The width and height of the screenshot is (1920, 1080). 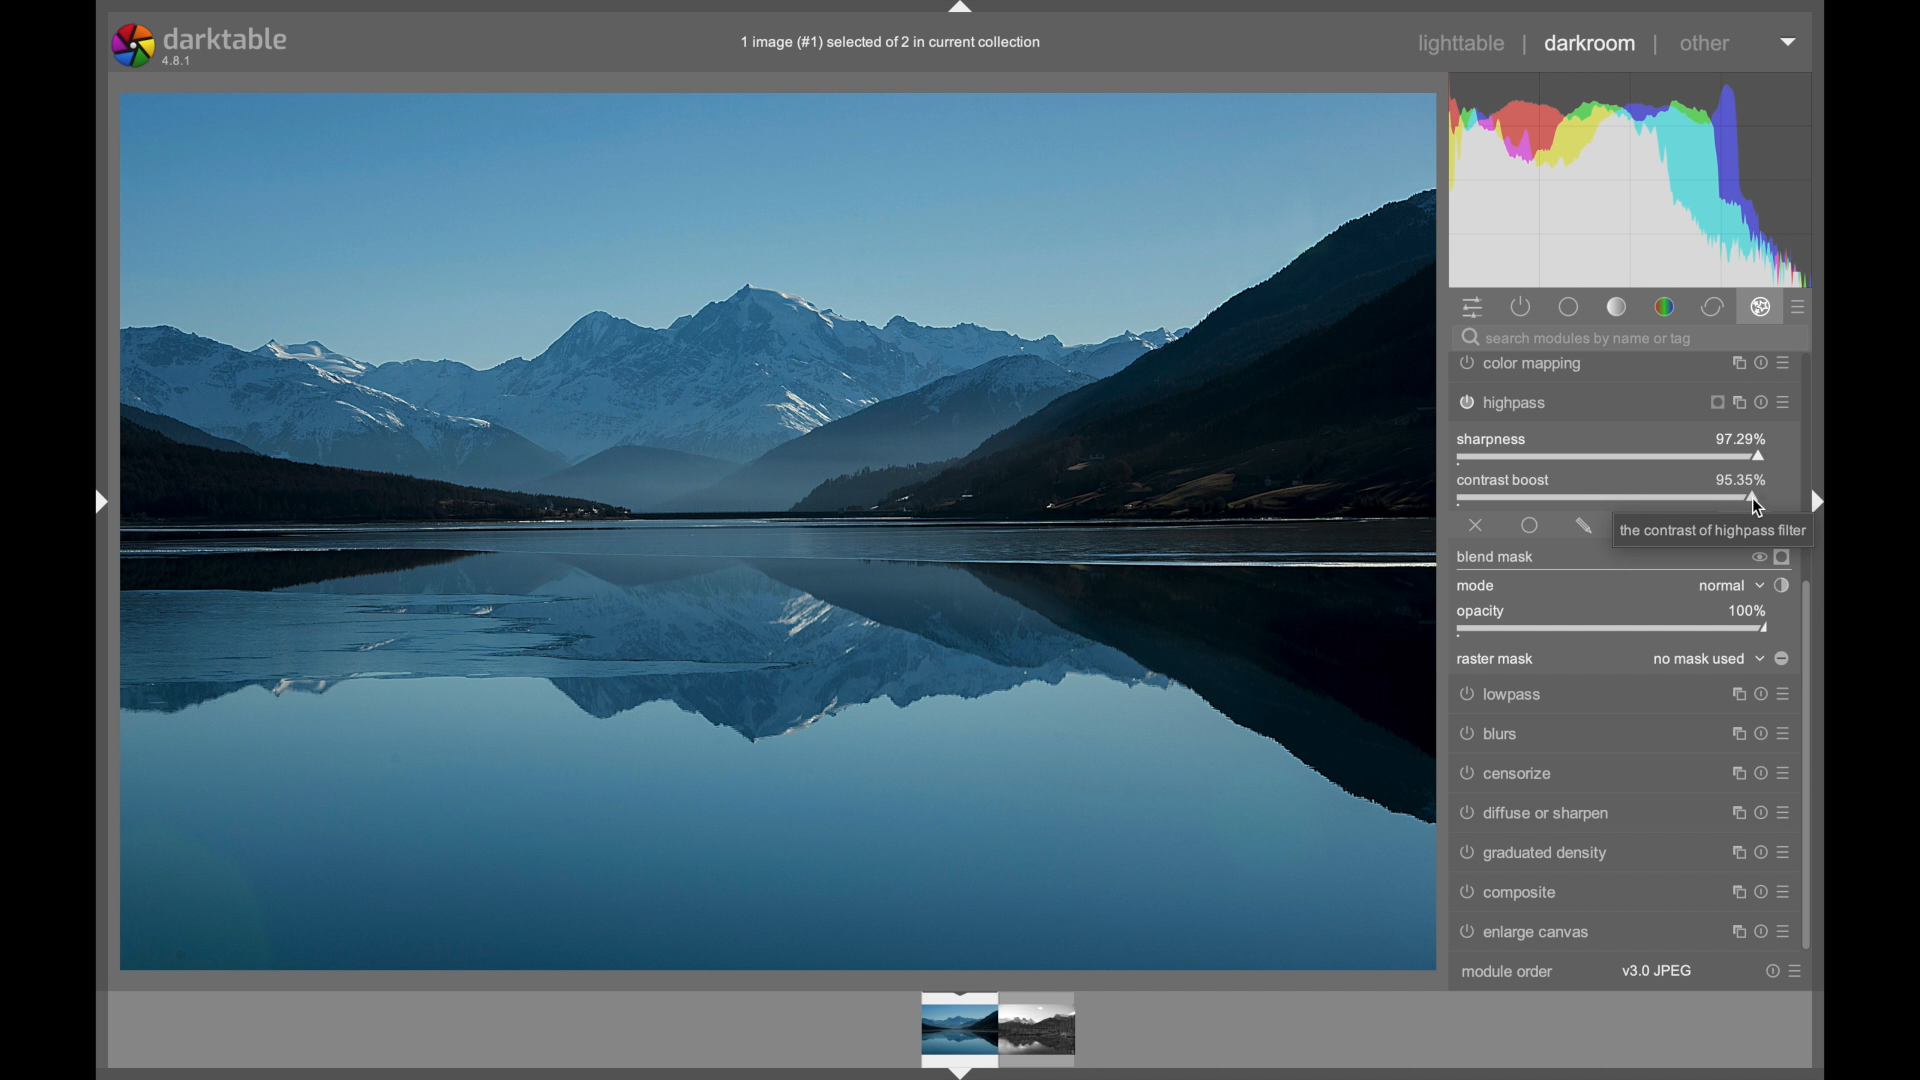 What do you see at coordinates (893, 44) in the screenshot?
I see `filename` at bounding box center [893, 44].